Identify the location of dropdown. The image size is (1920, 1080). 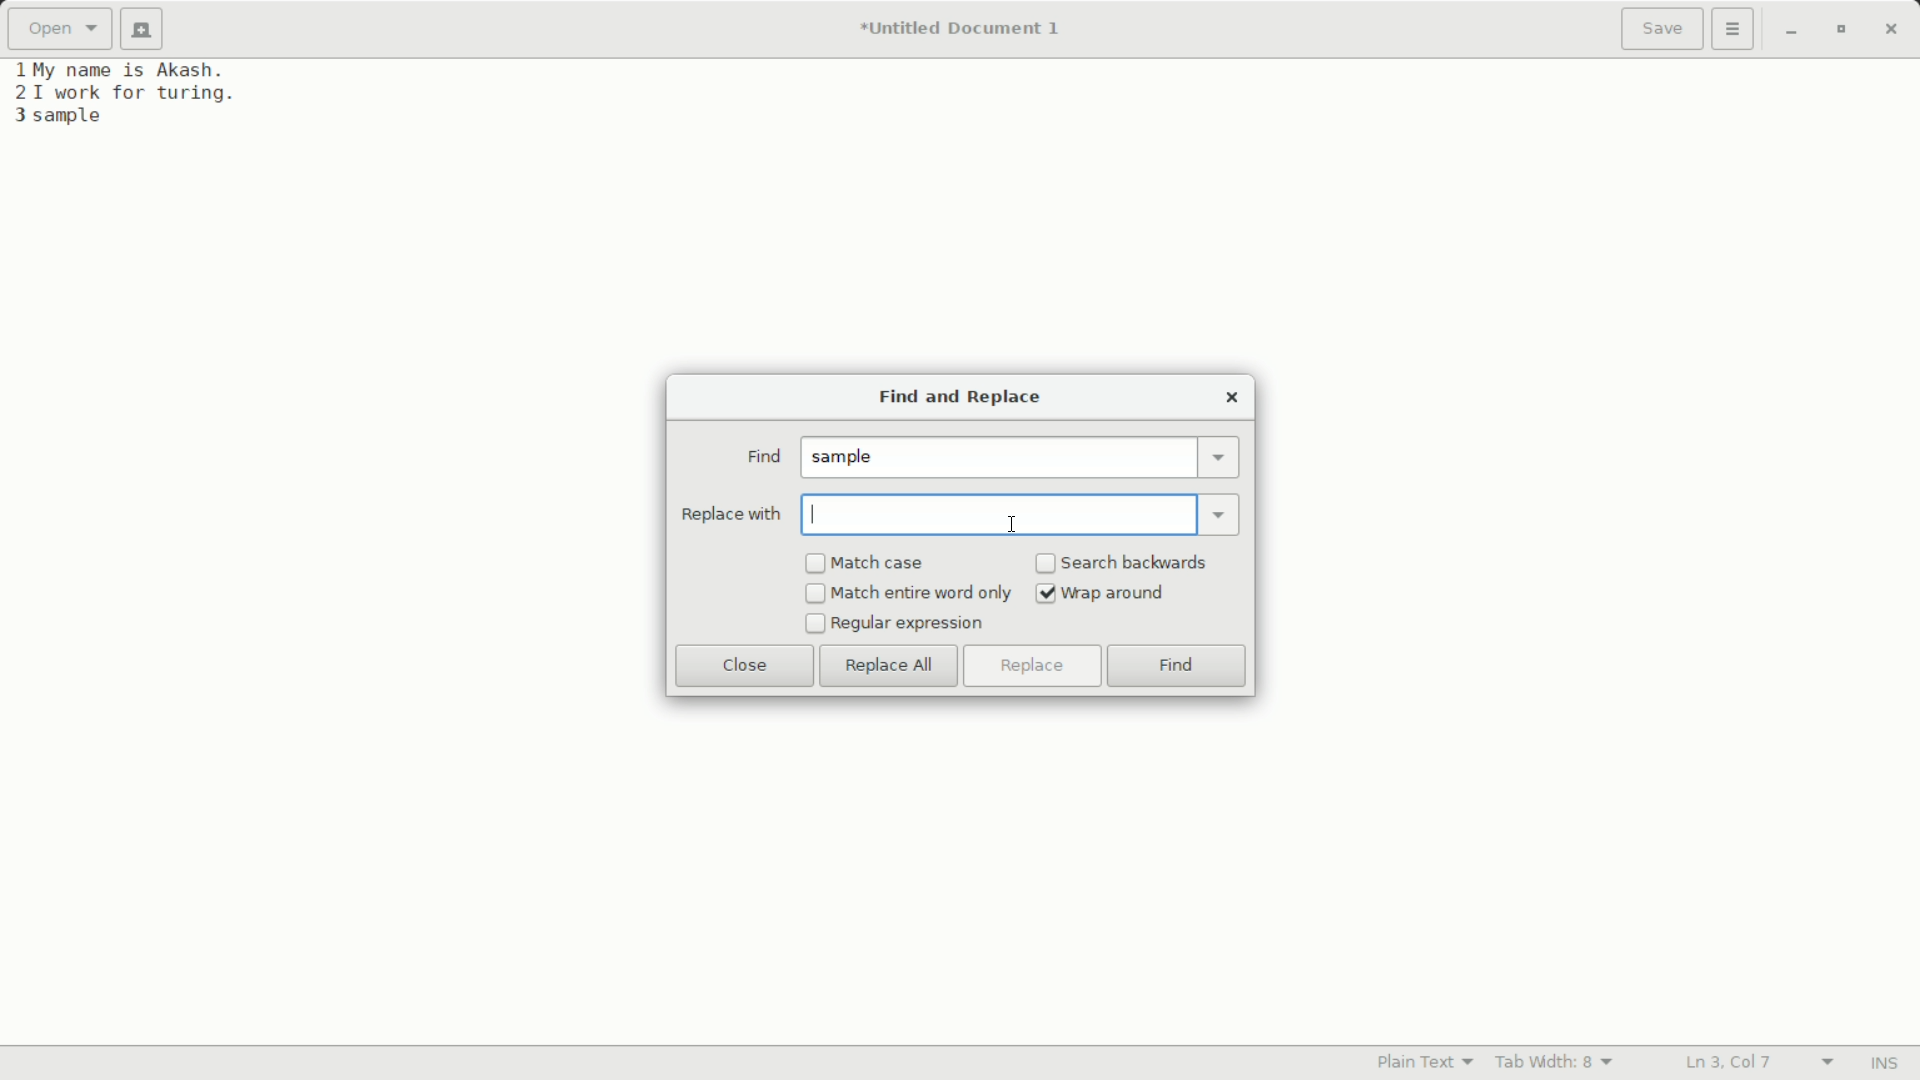
(1220, 457).